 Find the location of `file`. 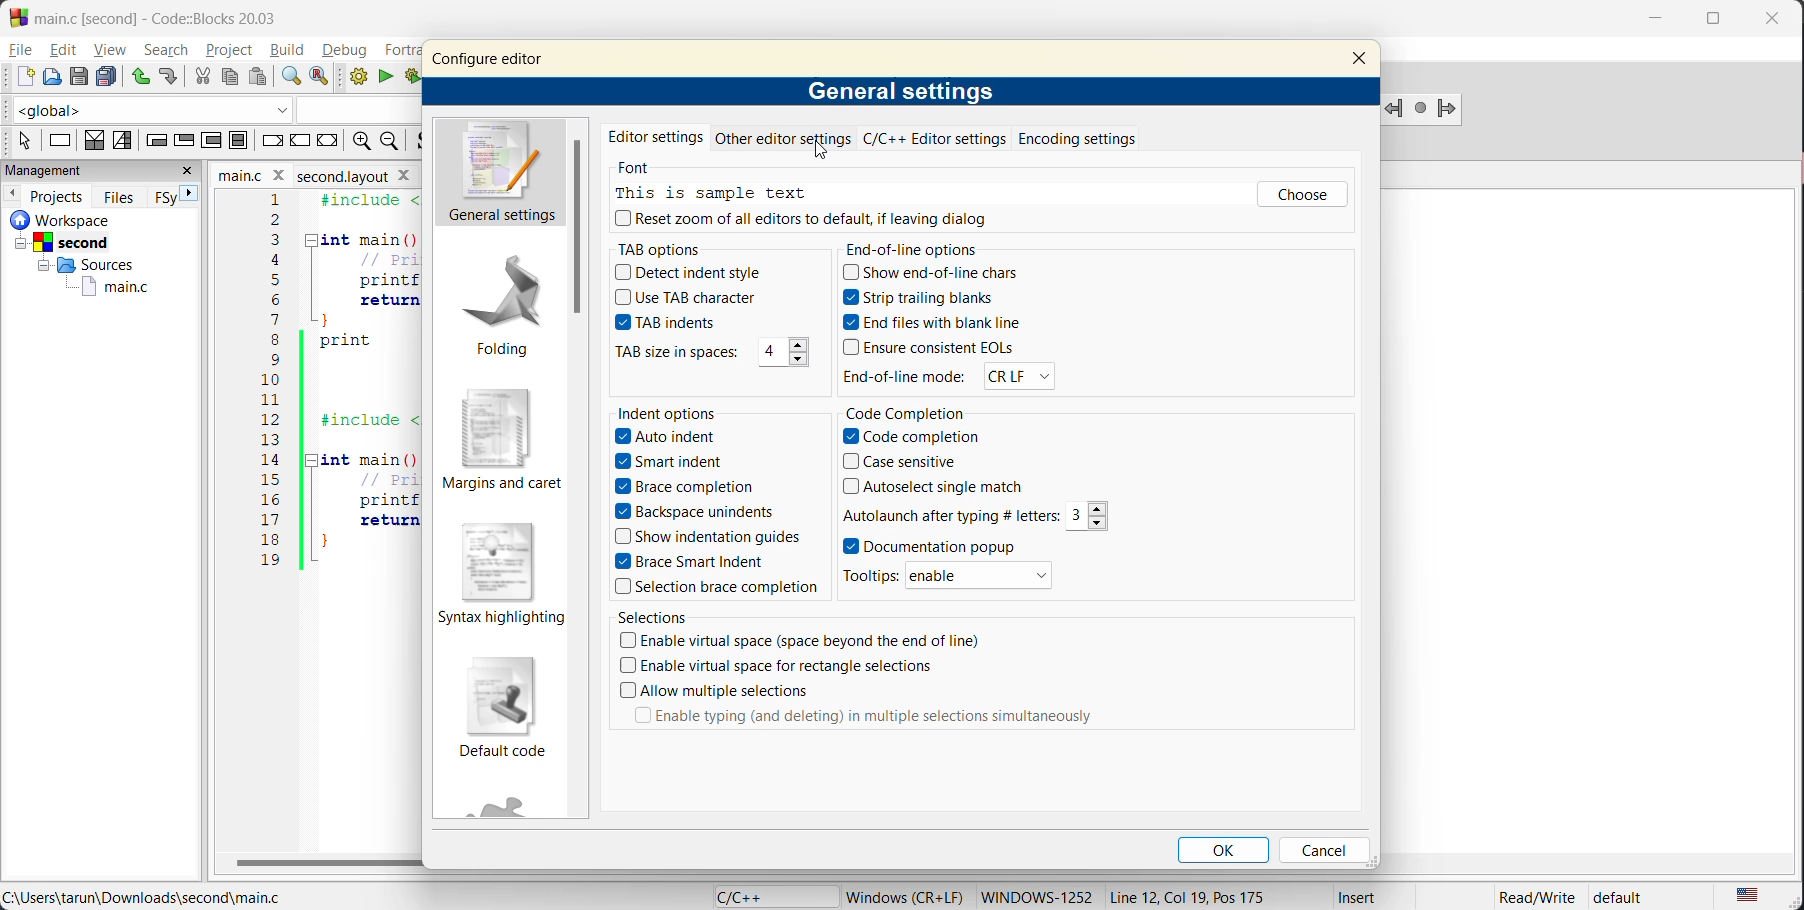

file is located at coordinates (23, 51).